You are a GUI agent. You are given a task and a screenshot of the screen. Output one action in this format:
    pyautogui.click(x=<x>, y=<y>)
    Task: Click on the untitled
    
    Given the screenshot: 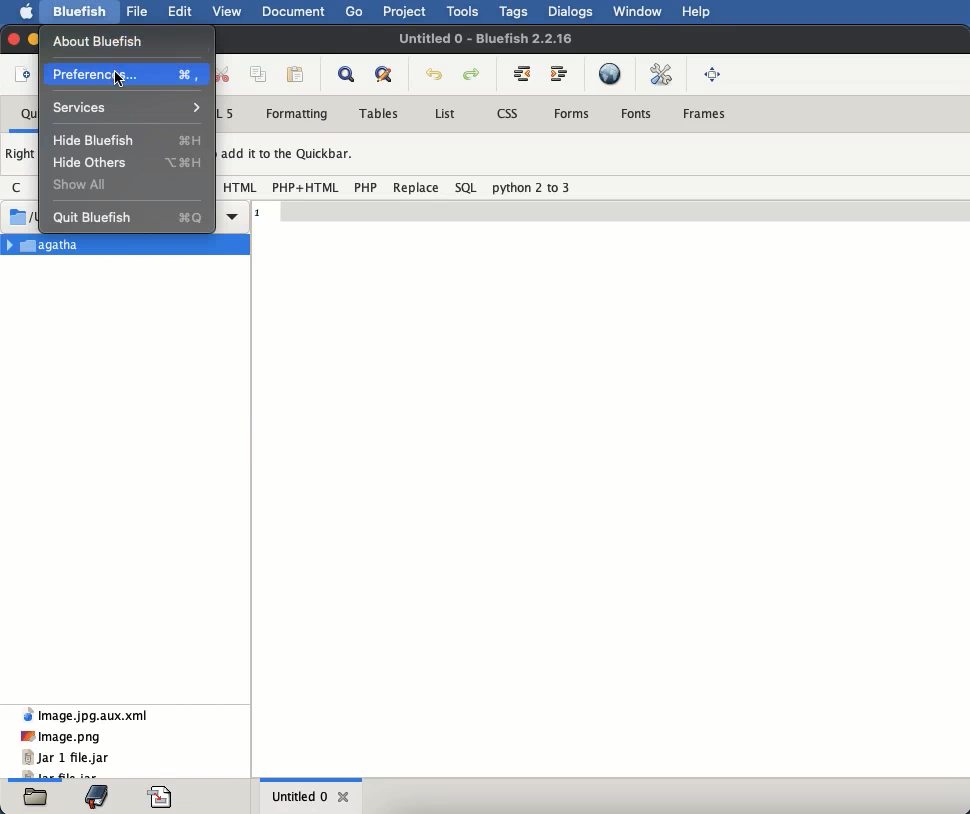 What is the action you would take?
    pyautogui.click(x=488, y=37)
    